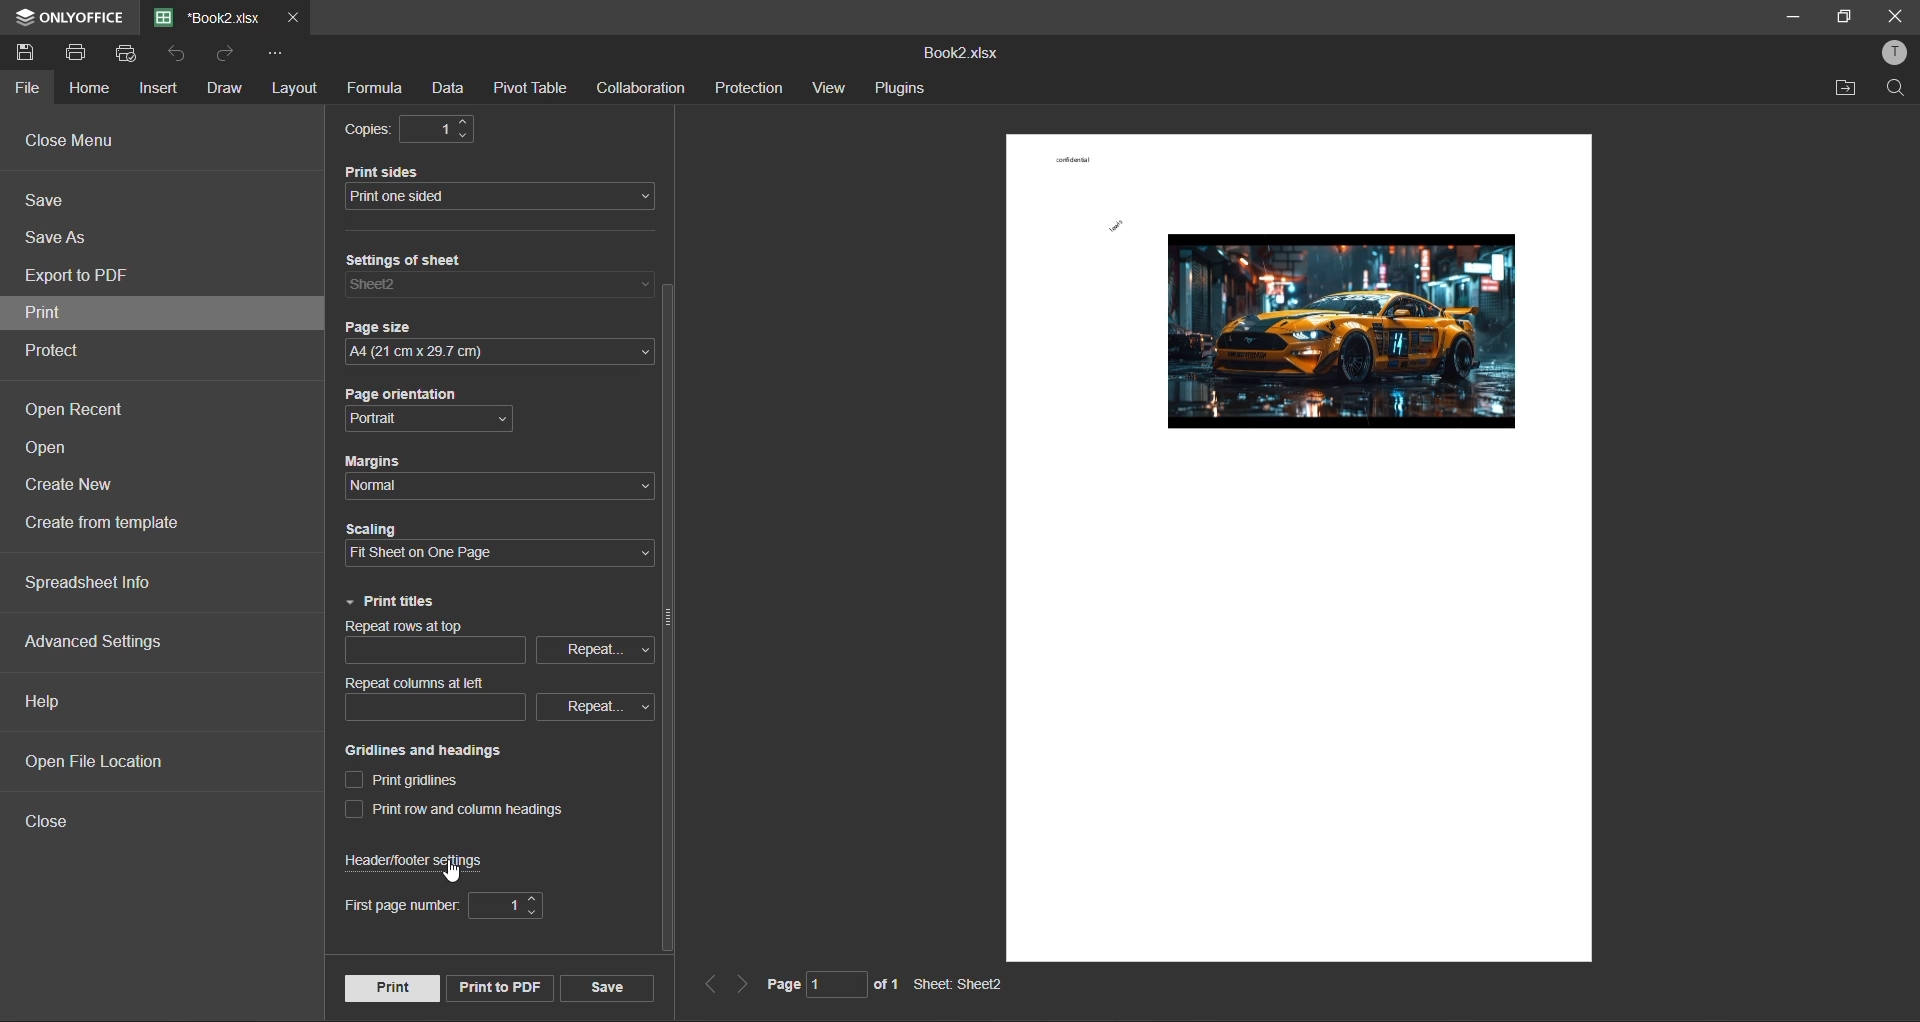 This screenshot has height=1022, width=1920. I want to click on margins, so click(496, 486).